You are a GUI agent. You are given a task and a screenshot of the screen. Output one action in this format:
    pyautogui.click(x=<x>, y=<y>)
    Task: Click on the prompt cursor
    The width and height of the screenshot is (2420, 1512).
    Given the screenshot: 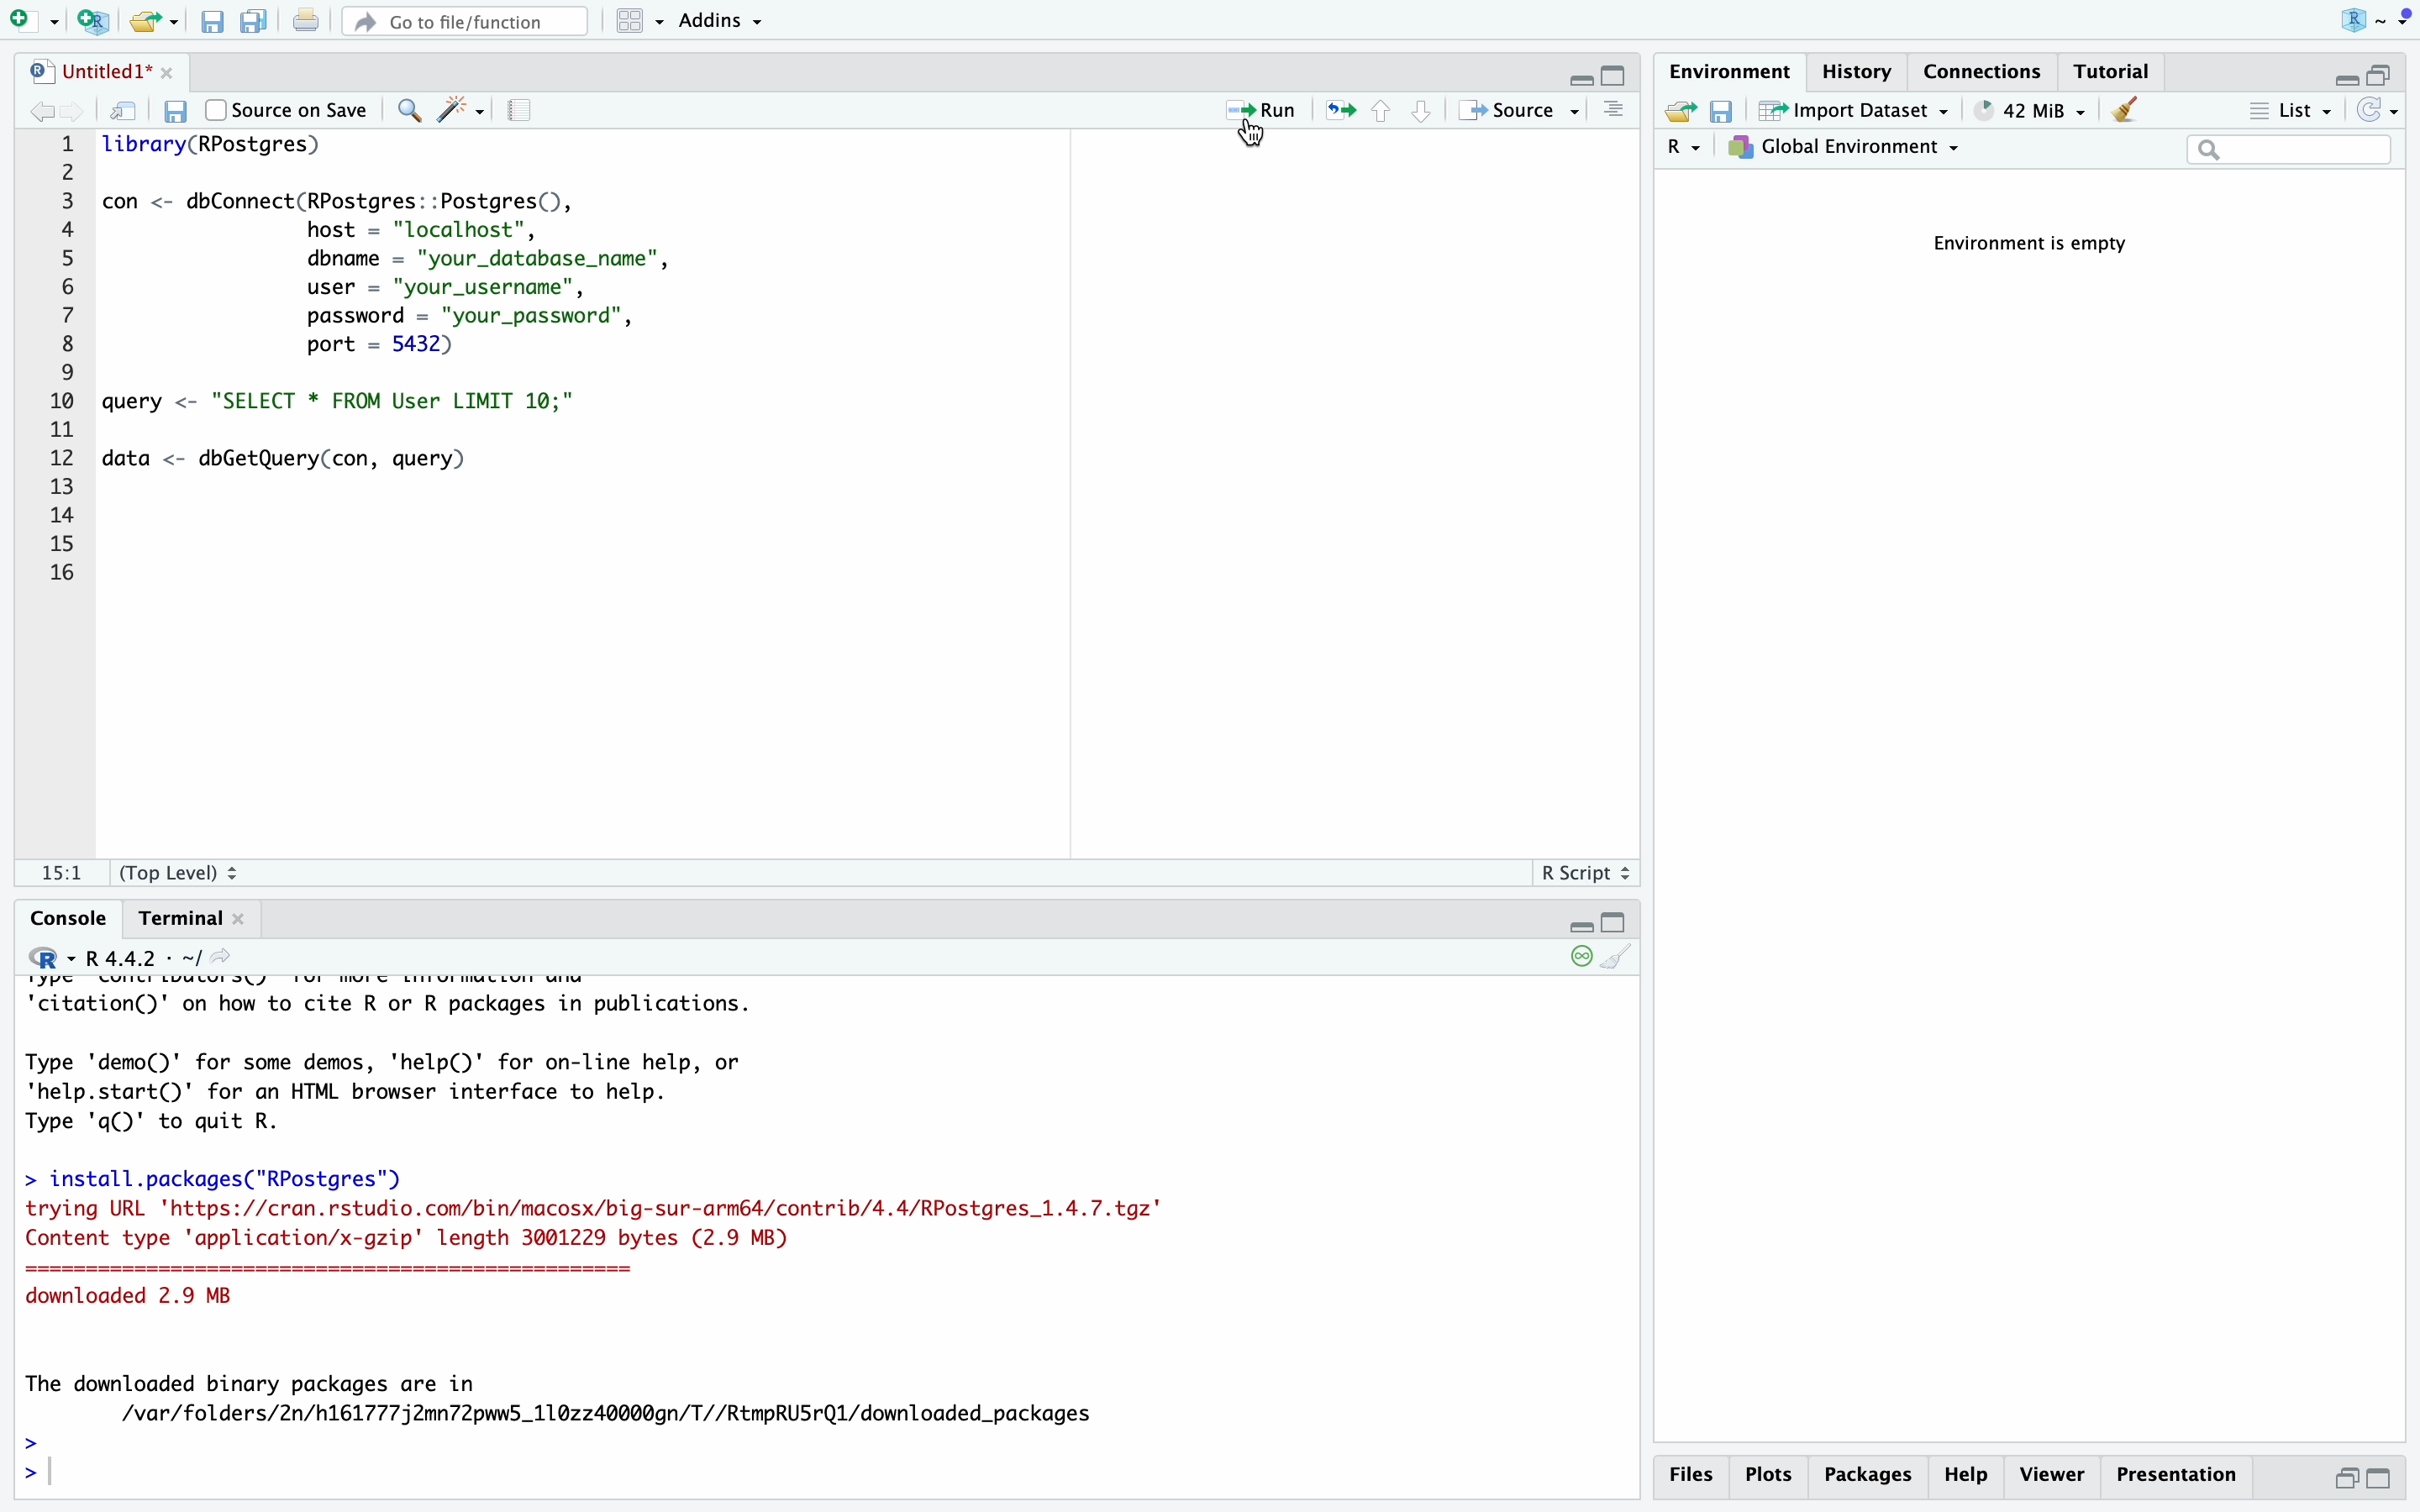 What is the action you would take?
    pyautogui.click(x=18, y=1482)
    